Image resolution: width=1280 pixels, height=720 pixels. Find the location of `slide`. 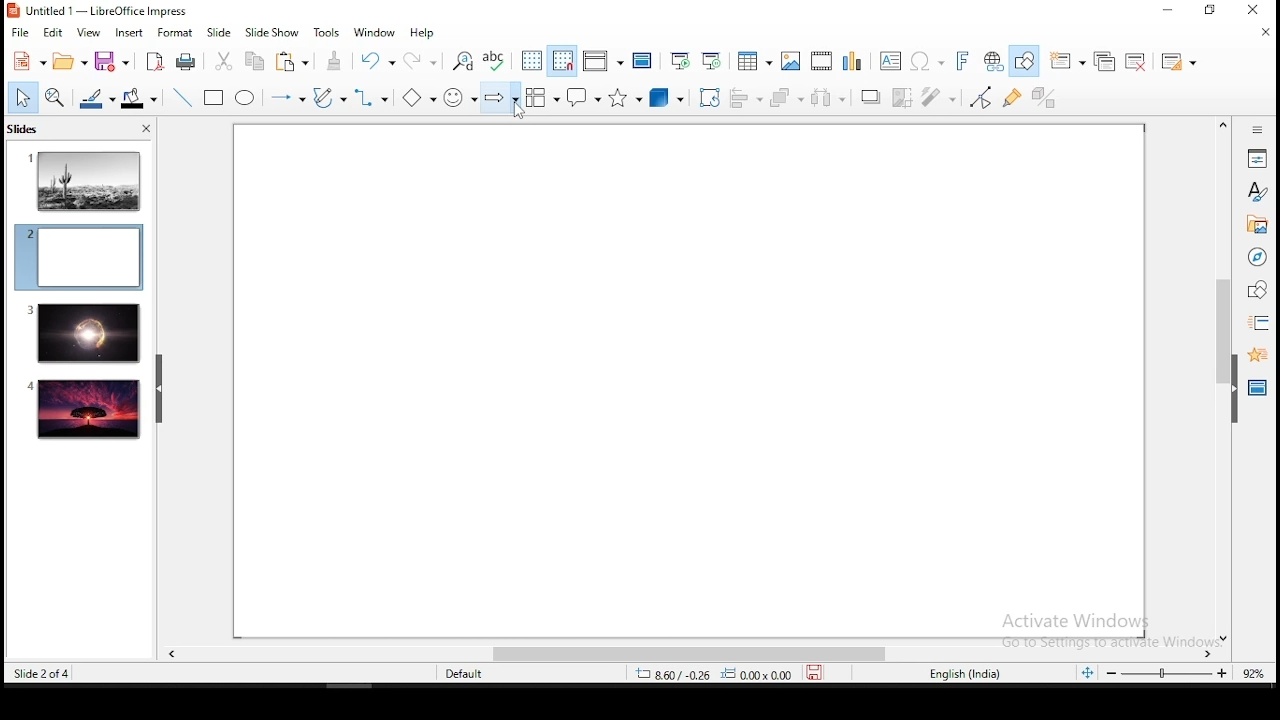

slide is located at coordinates (216, 33).